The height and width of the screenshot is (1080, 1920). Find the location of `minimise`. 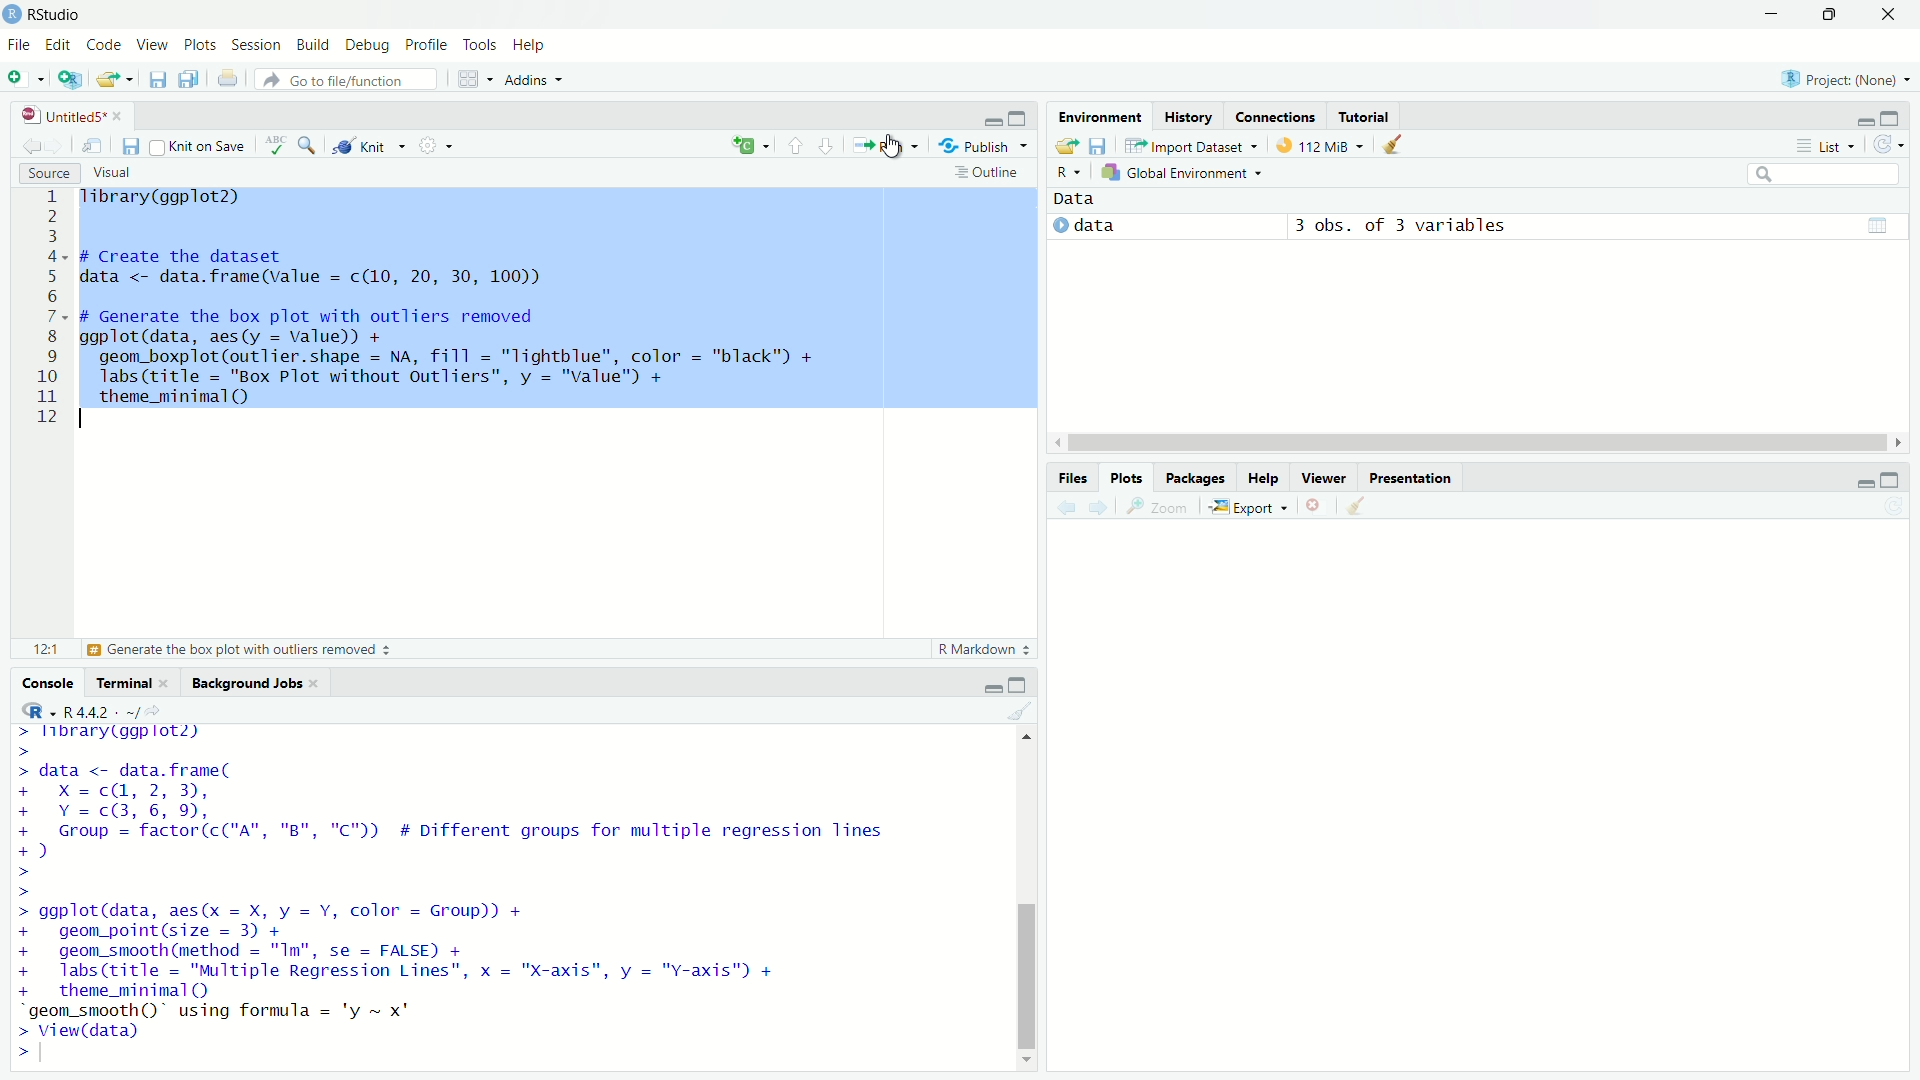

minimise is located at coordinates (995, 682).